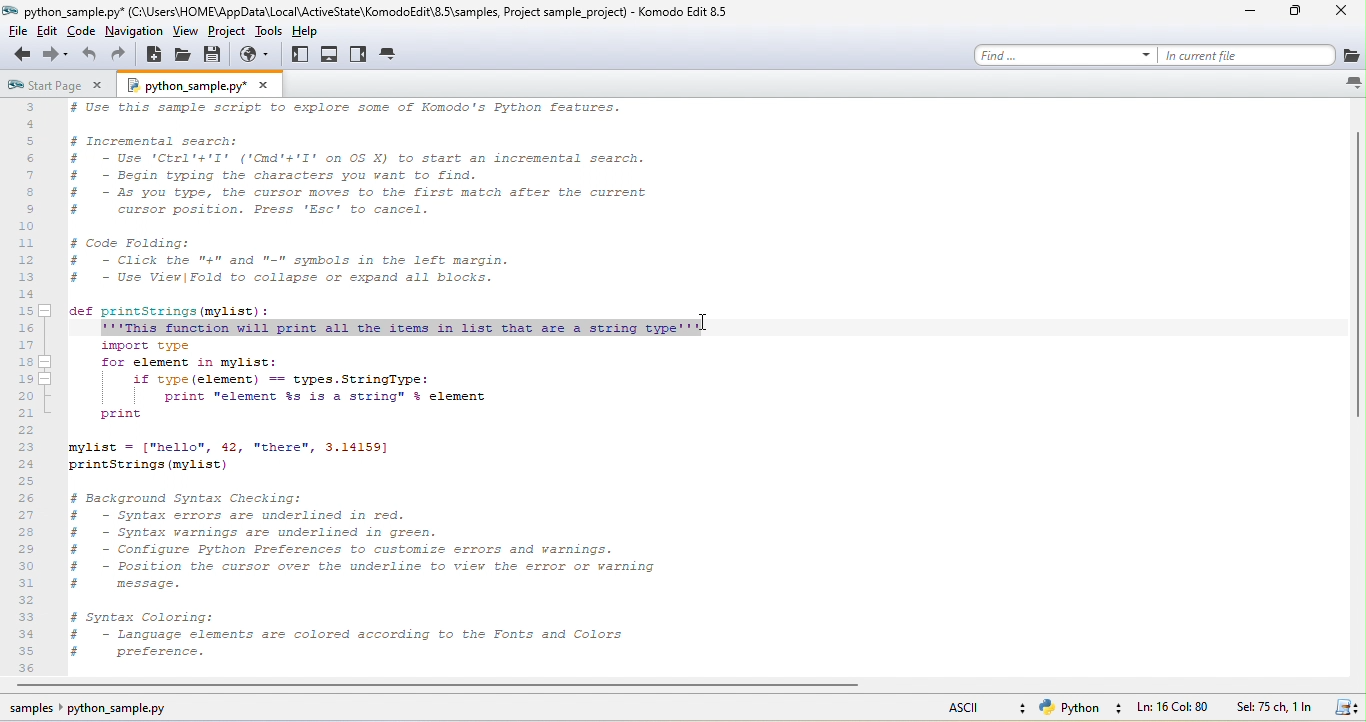  Describe the element at coordinates (19, 57) in the screenshot. I see `back` at that location.